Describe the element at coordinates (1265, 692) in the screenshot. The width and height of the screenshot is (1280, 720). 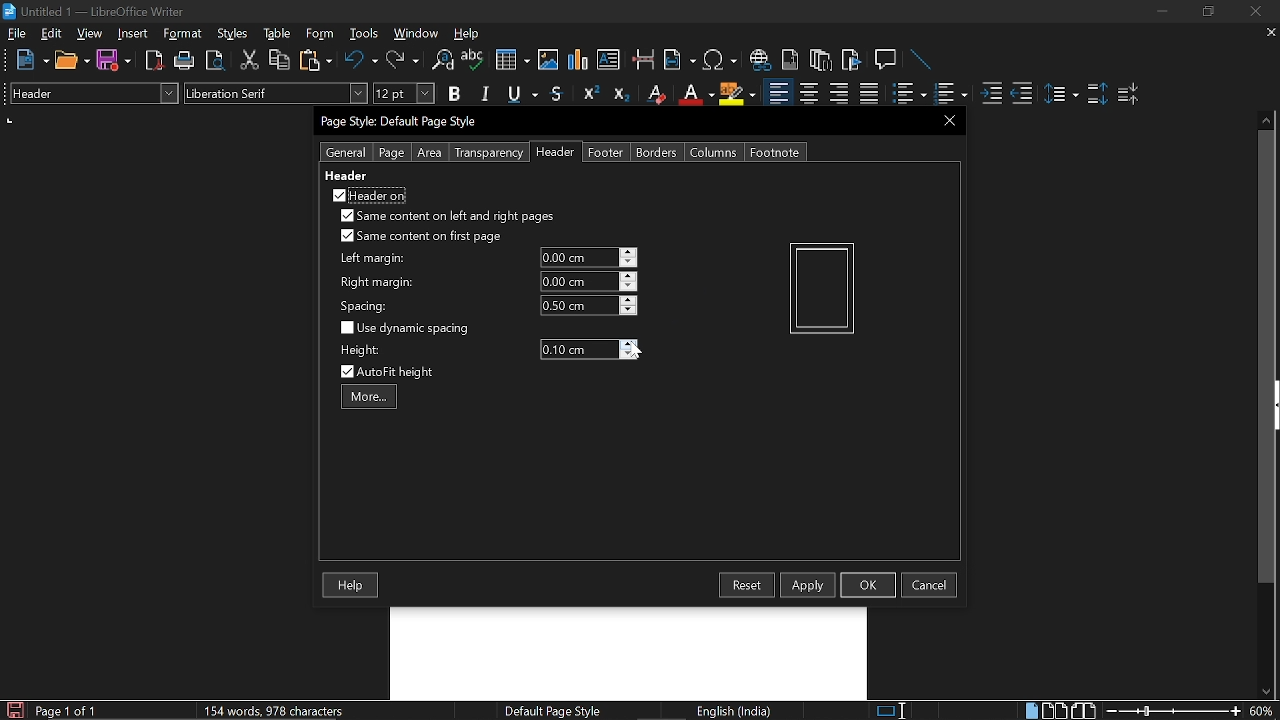
I see `Move down` at that location.